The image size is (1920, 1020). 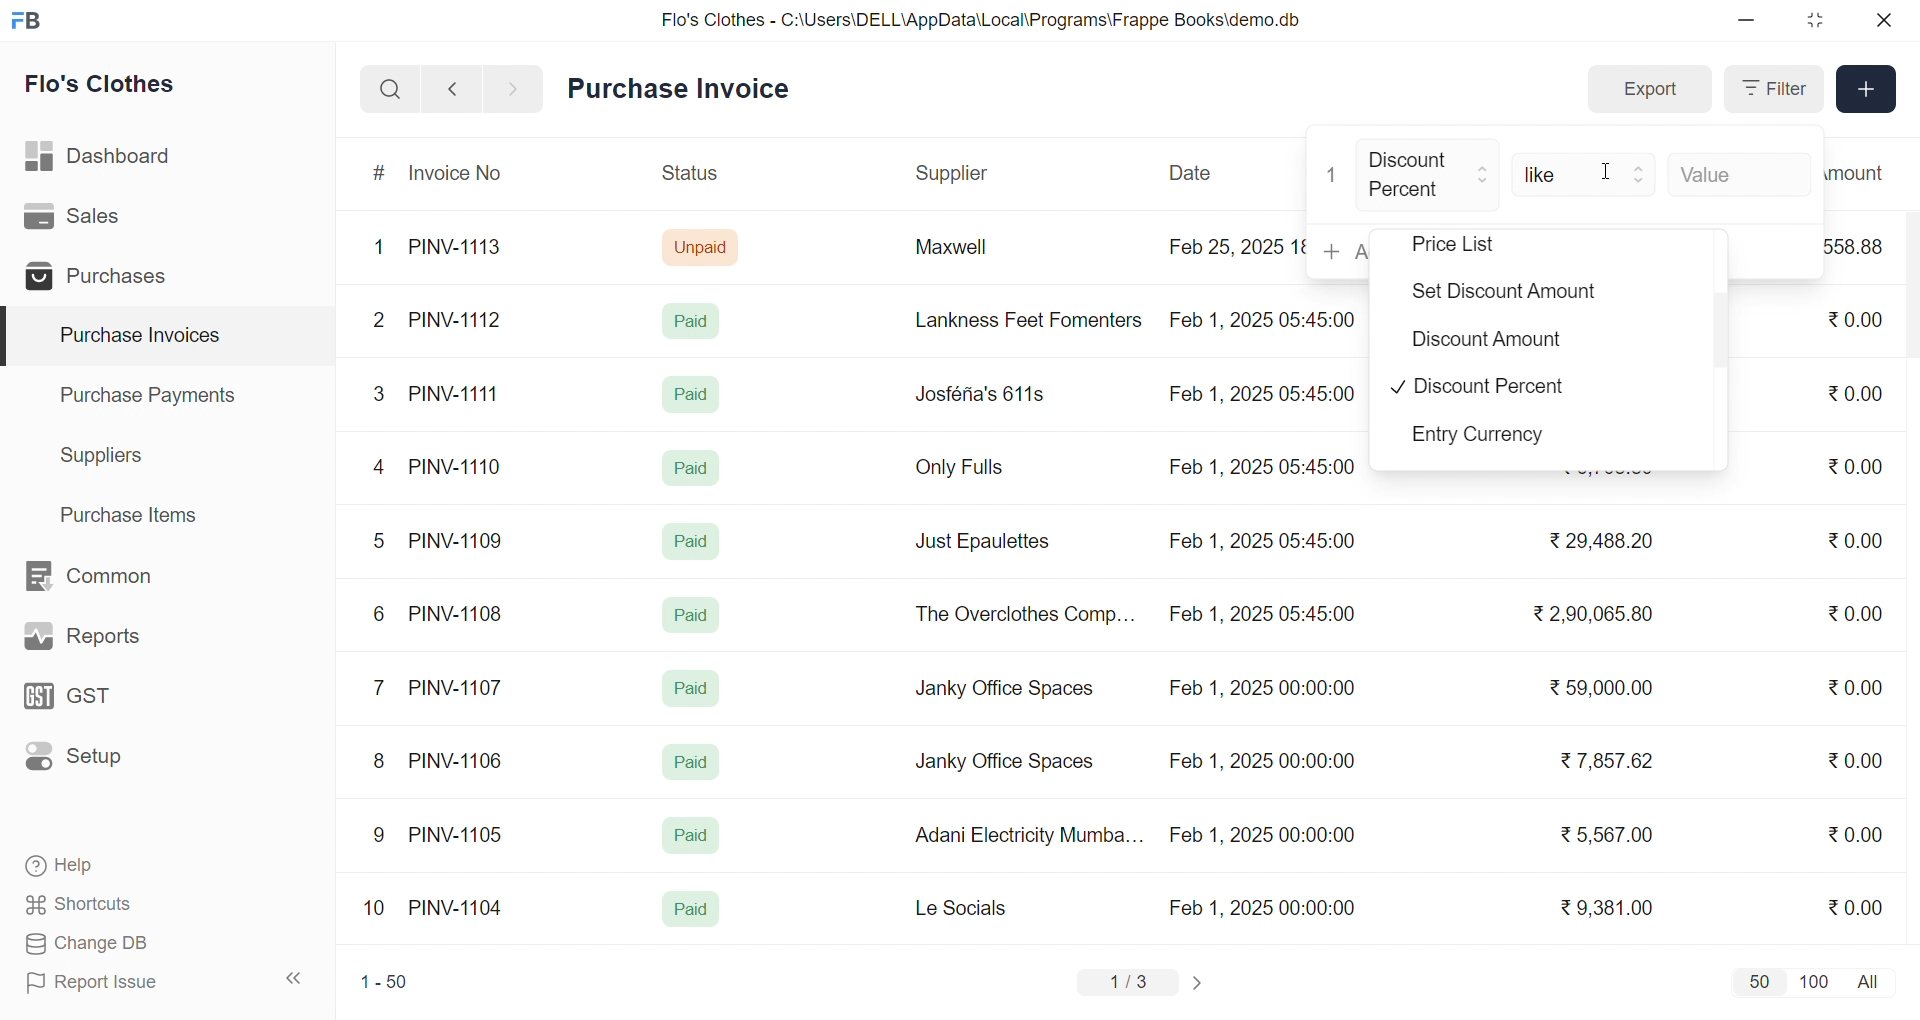 What do you see at coordinates (126, 944) in the screenshot?
I see `Change DB` at bounding box center [126, 944].